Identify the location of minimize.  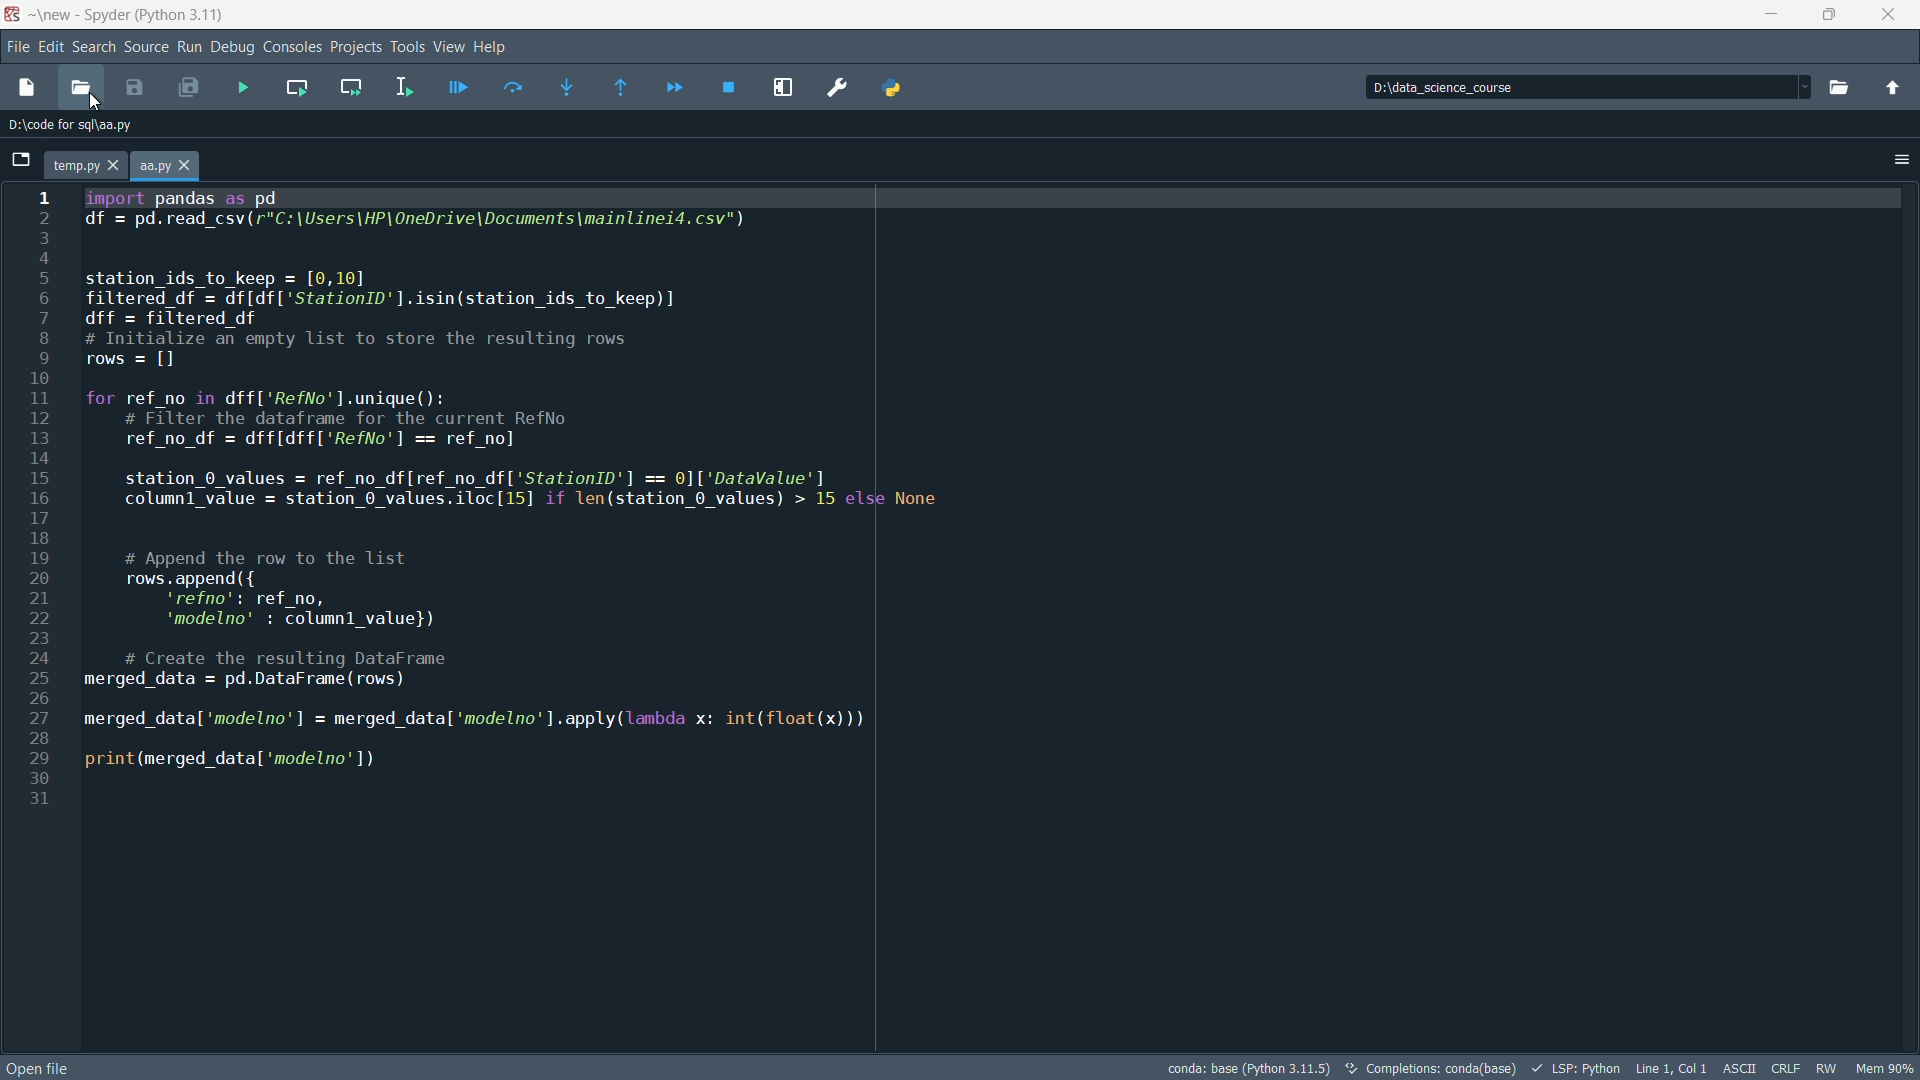
(1767, 14).